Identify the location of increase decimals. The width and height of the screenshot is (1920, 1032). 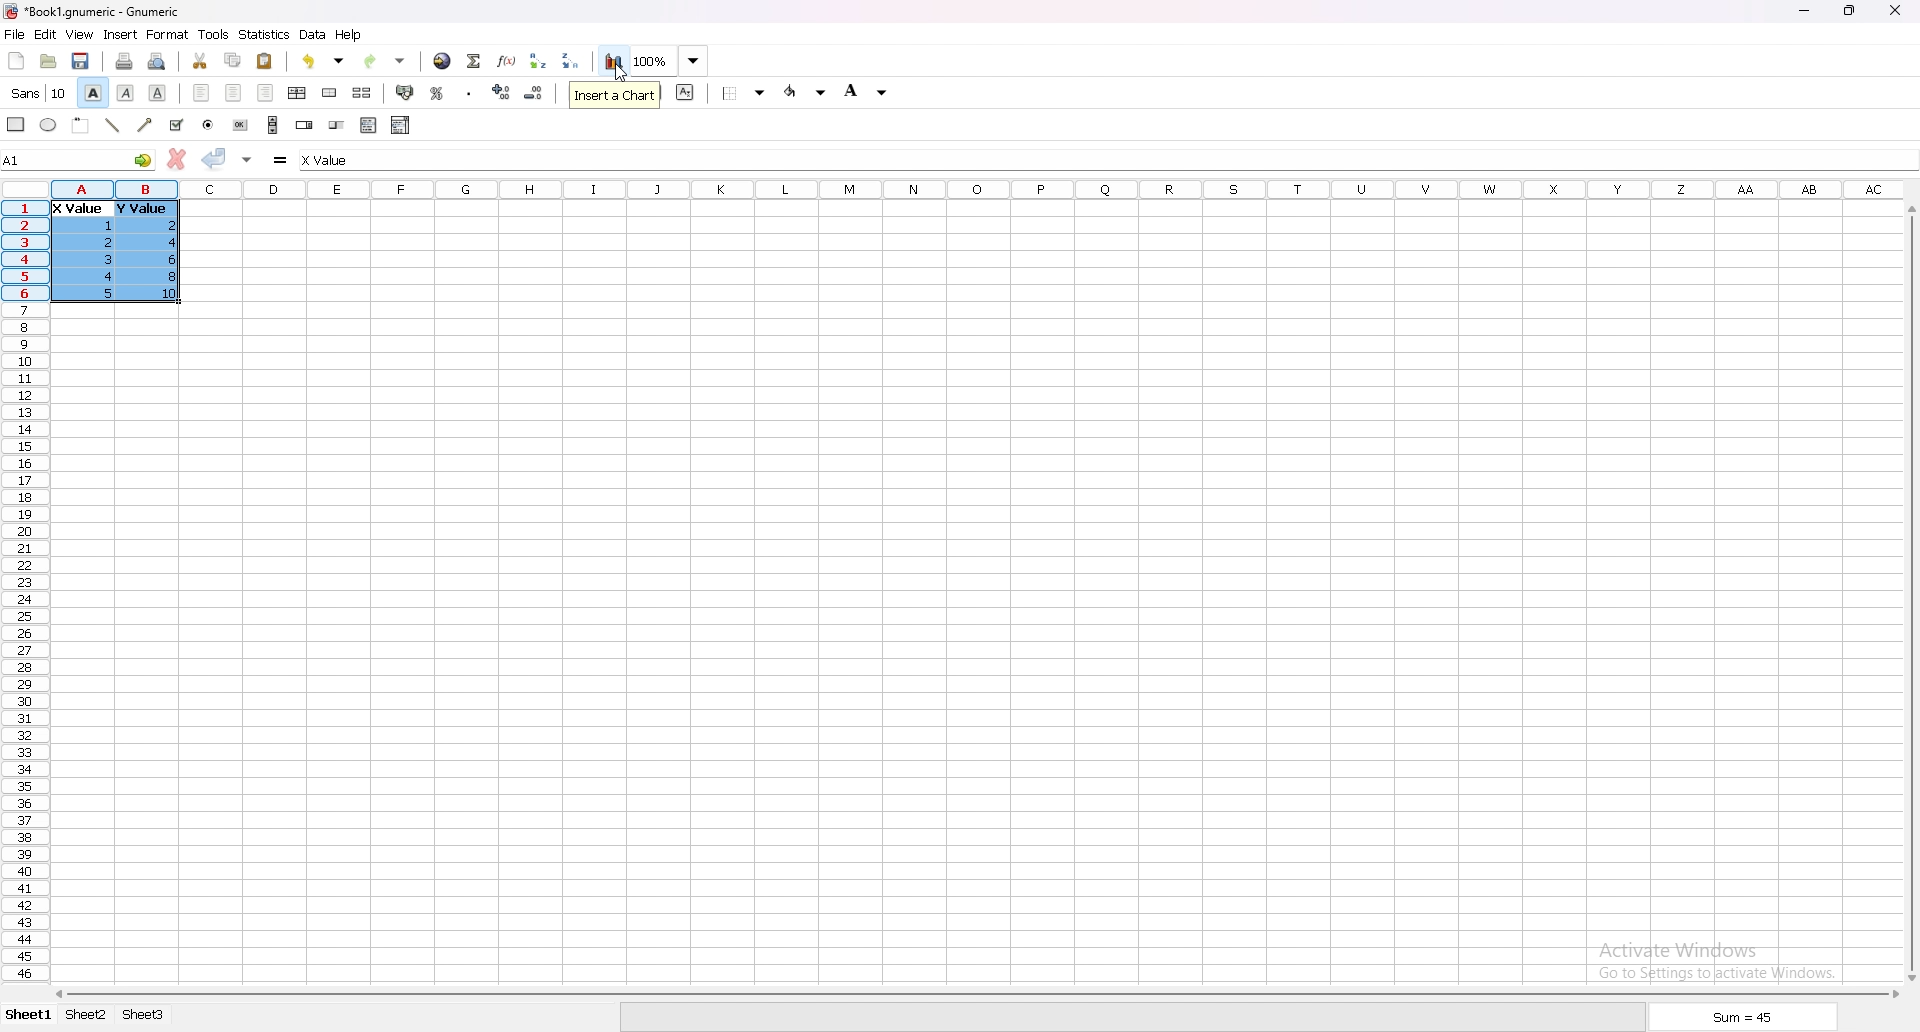
(502, 92).